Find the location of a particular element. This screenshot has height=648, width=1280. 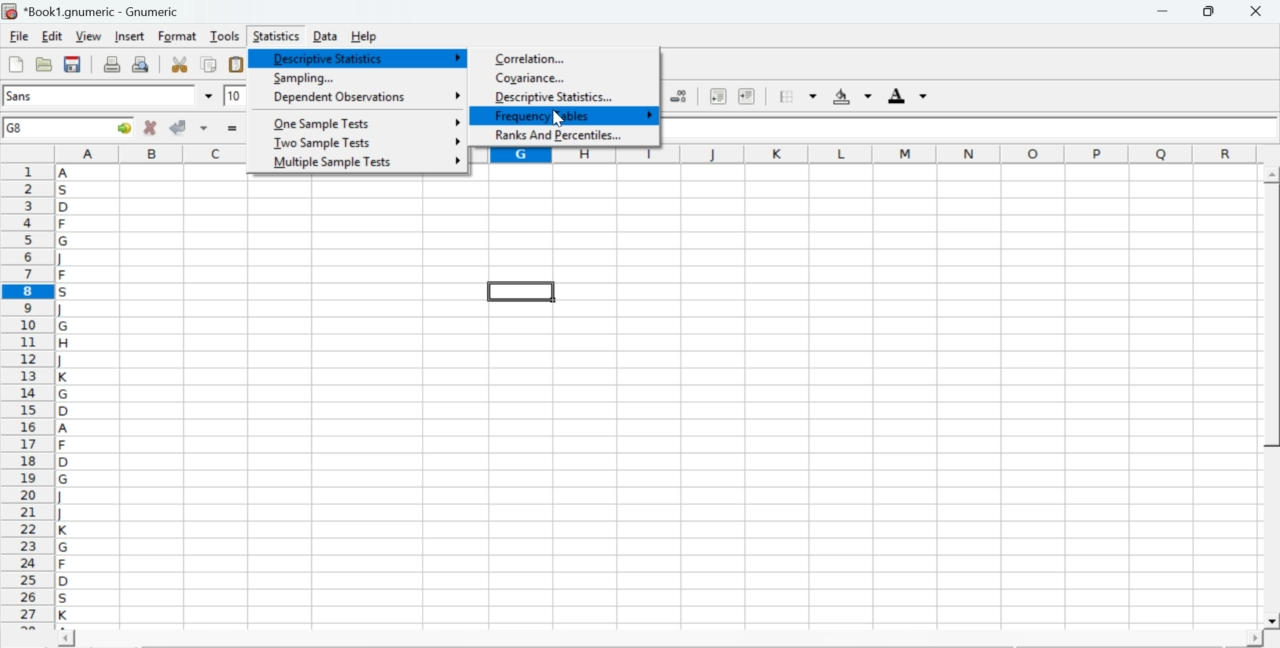

alphabets is located at coordinates (65, 393).